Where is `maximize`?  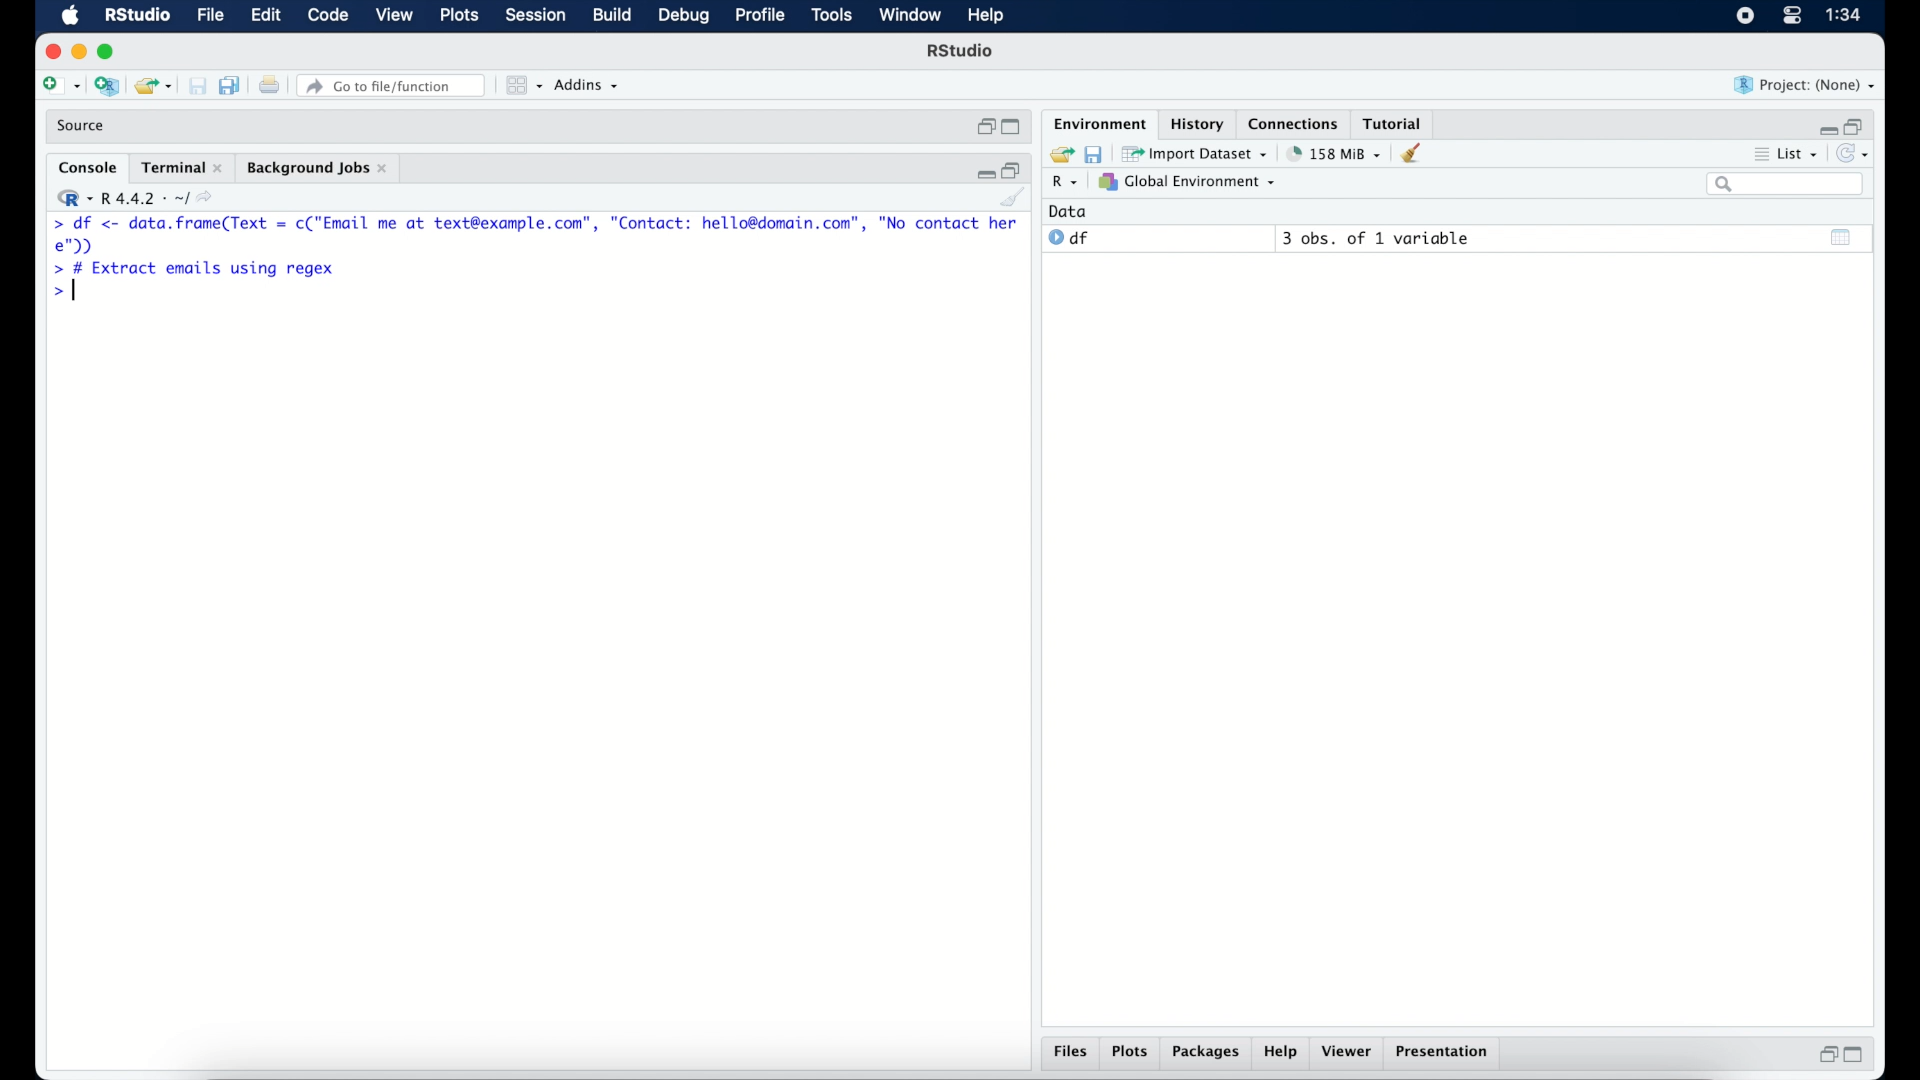
maximize is located at coordinates (1856, 1056).